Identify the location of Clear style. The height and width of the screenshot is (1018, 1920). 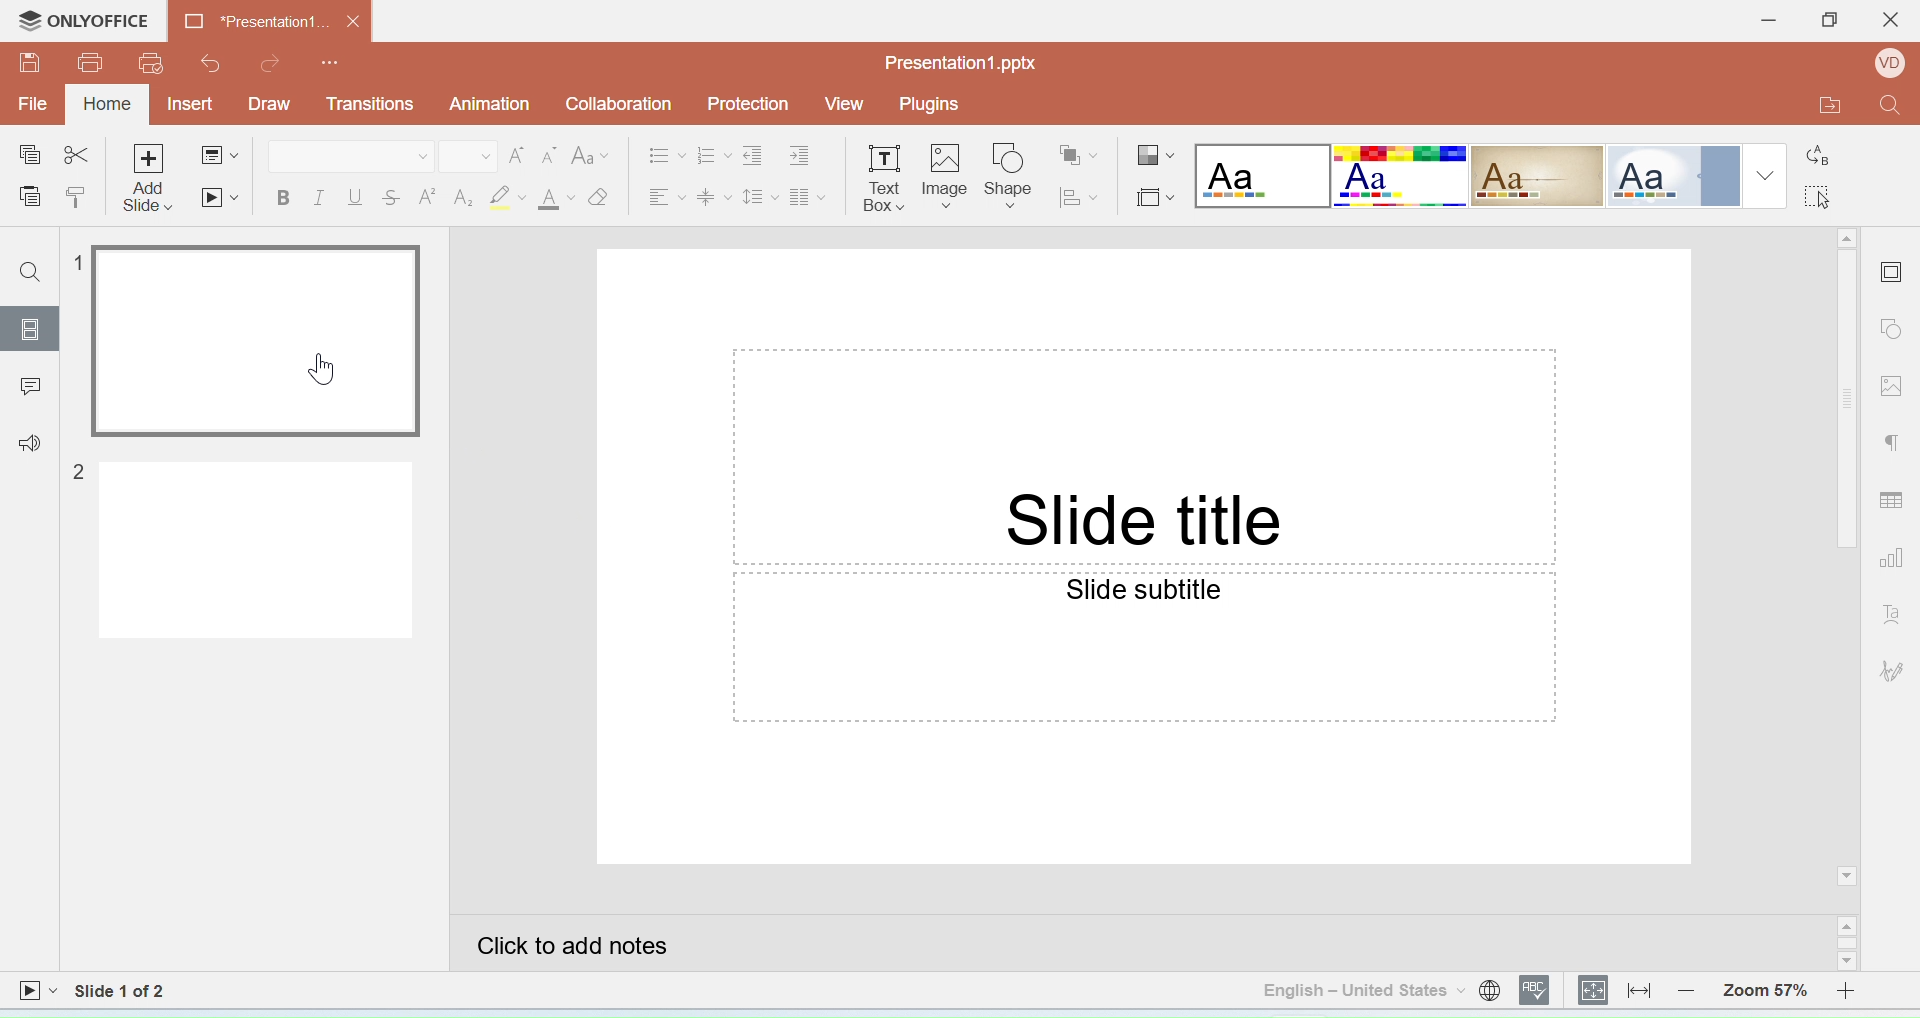
(600, 197).